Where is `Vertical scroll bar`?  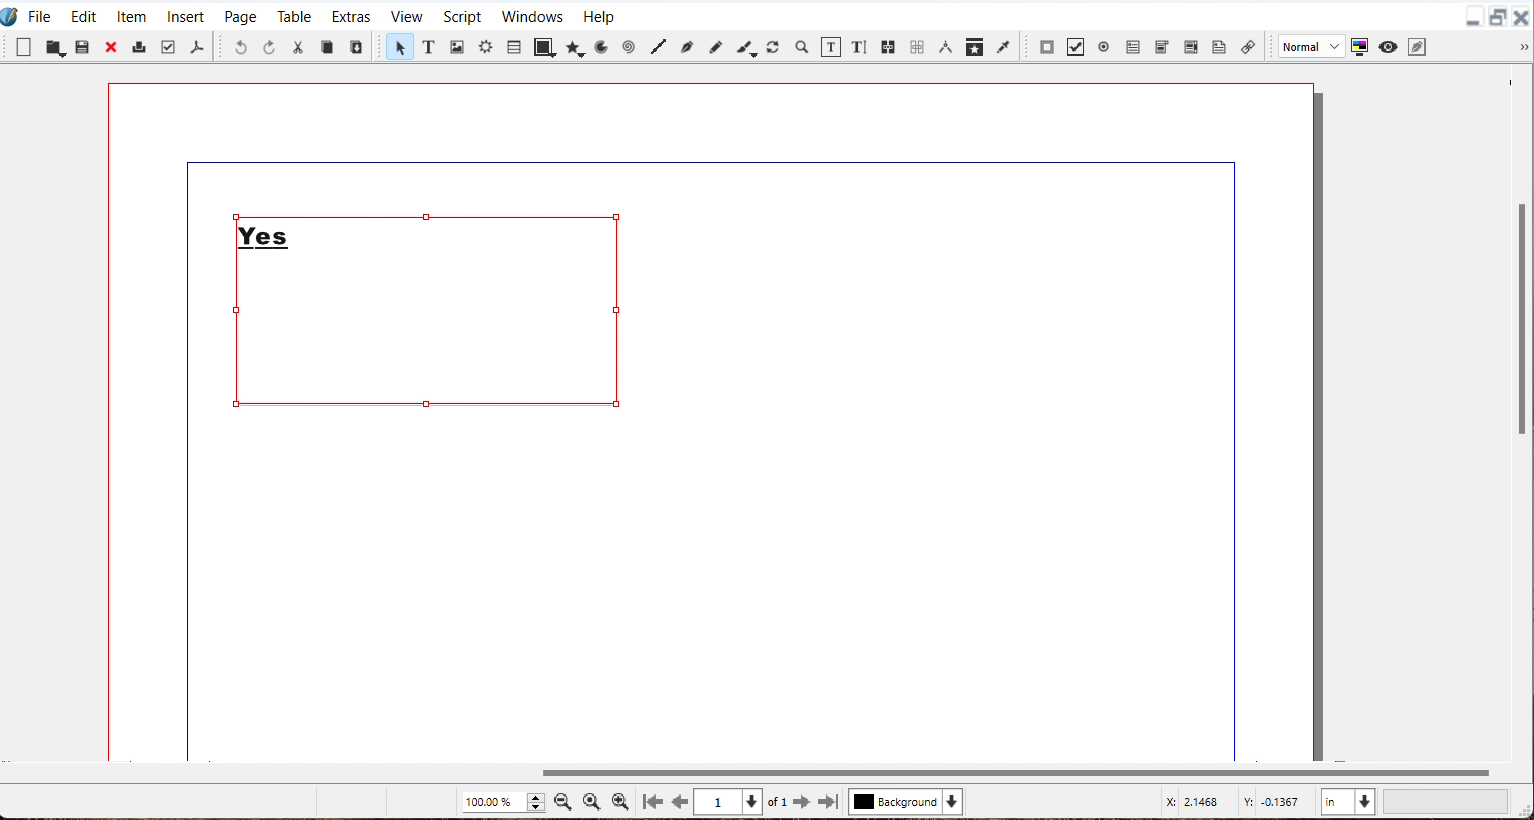 Vertical scroll bar is located at coordinates (751, 772).